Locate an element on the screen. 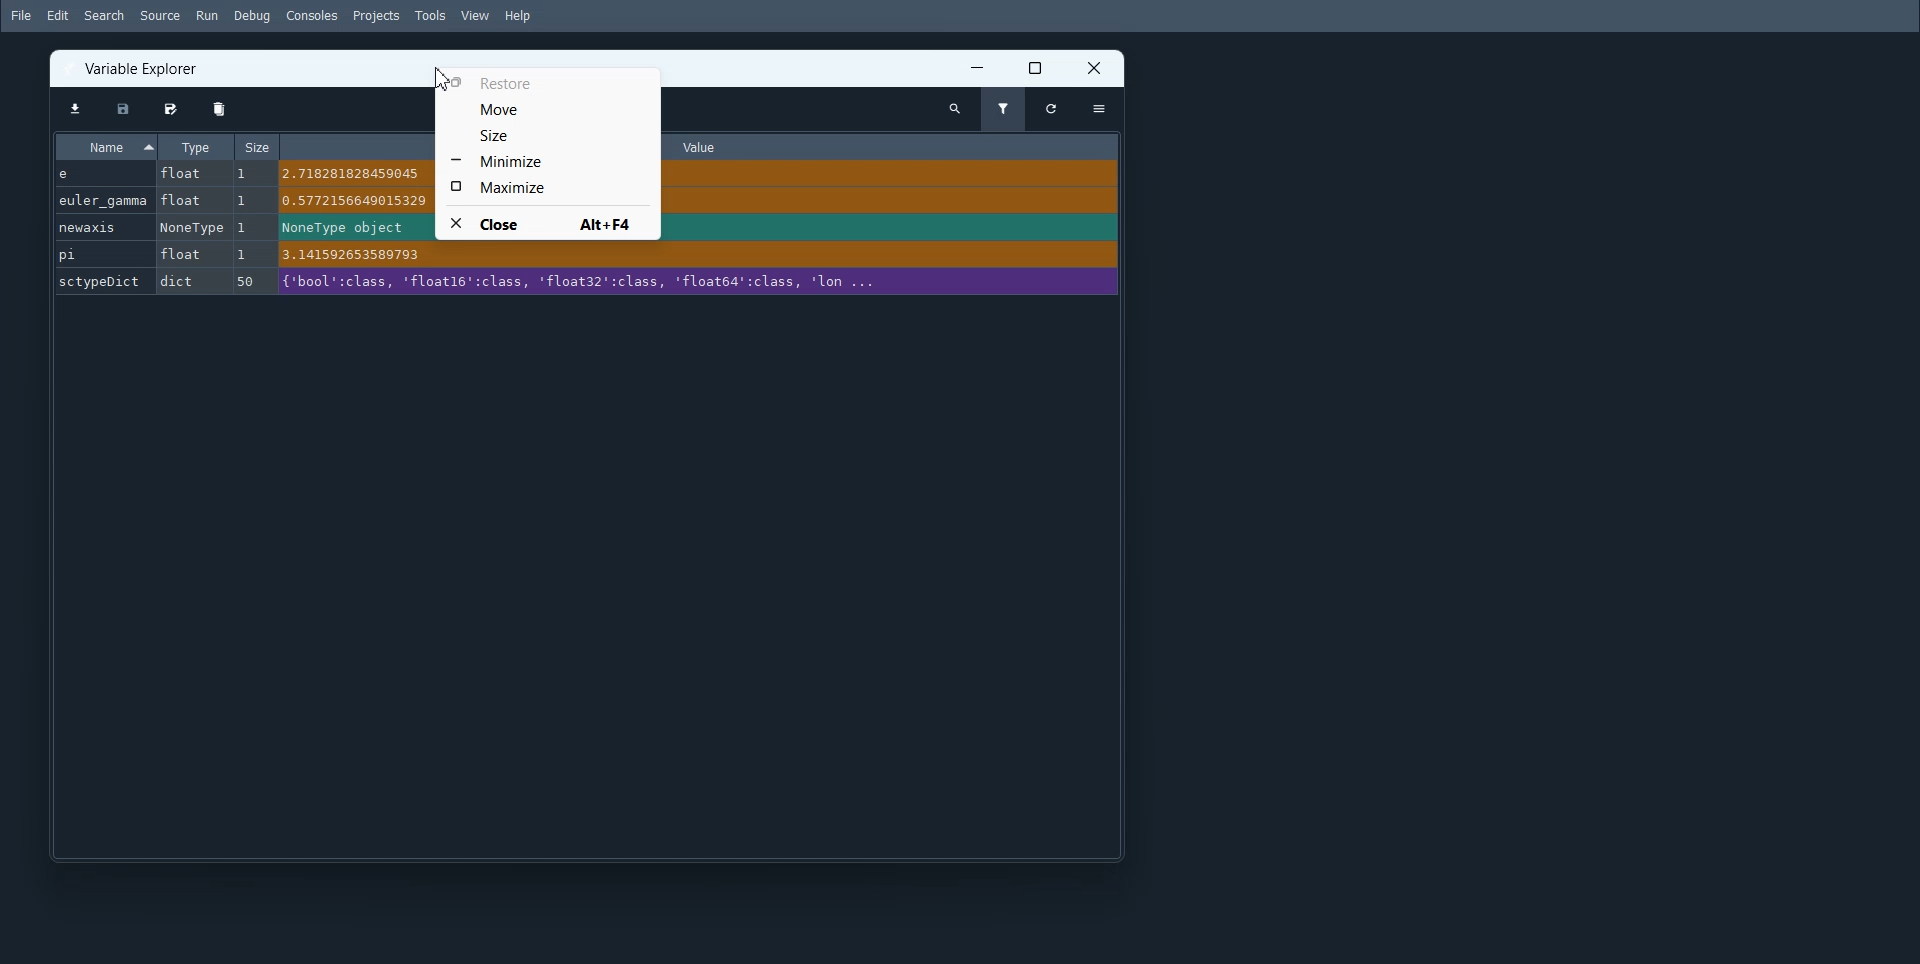  Cursor is located at coordinates (441, 76).